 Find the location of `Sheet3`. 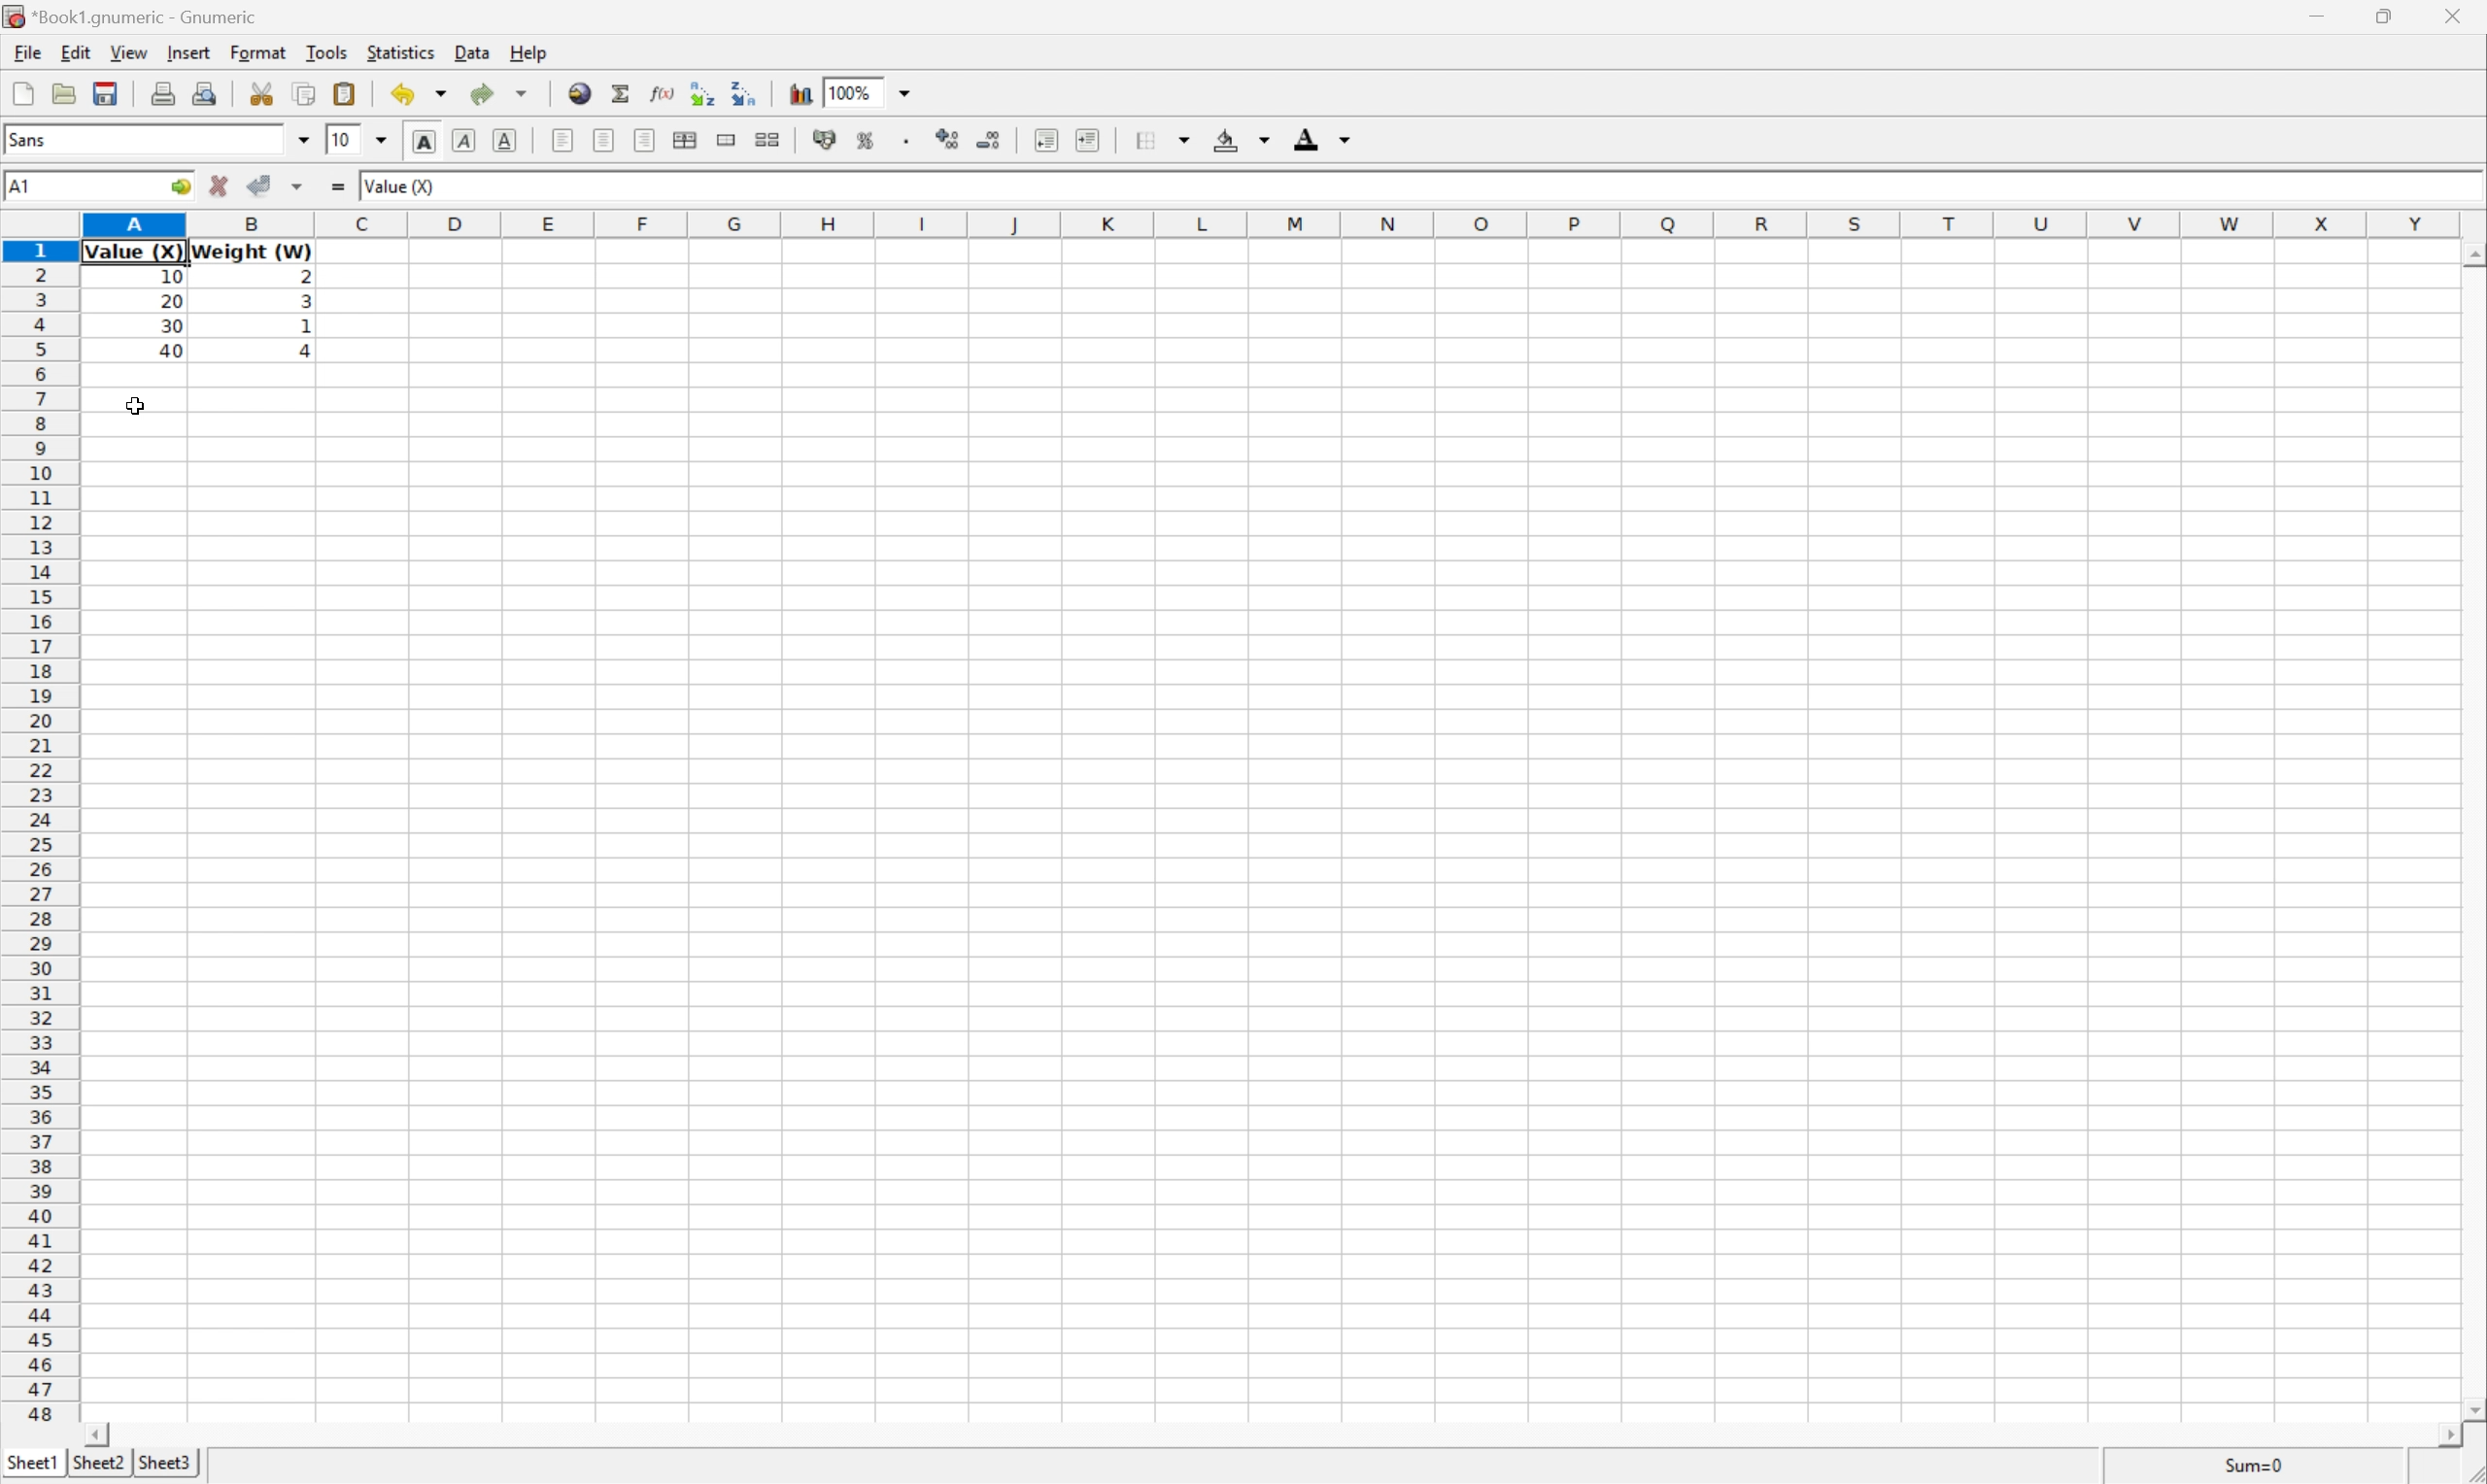

Sheet3 is located at coordinates (168, 1464).